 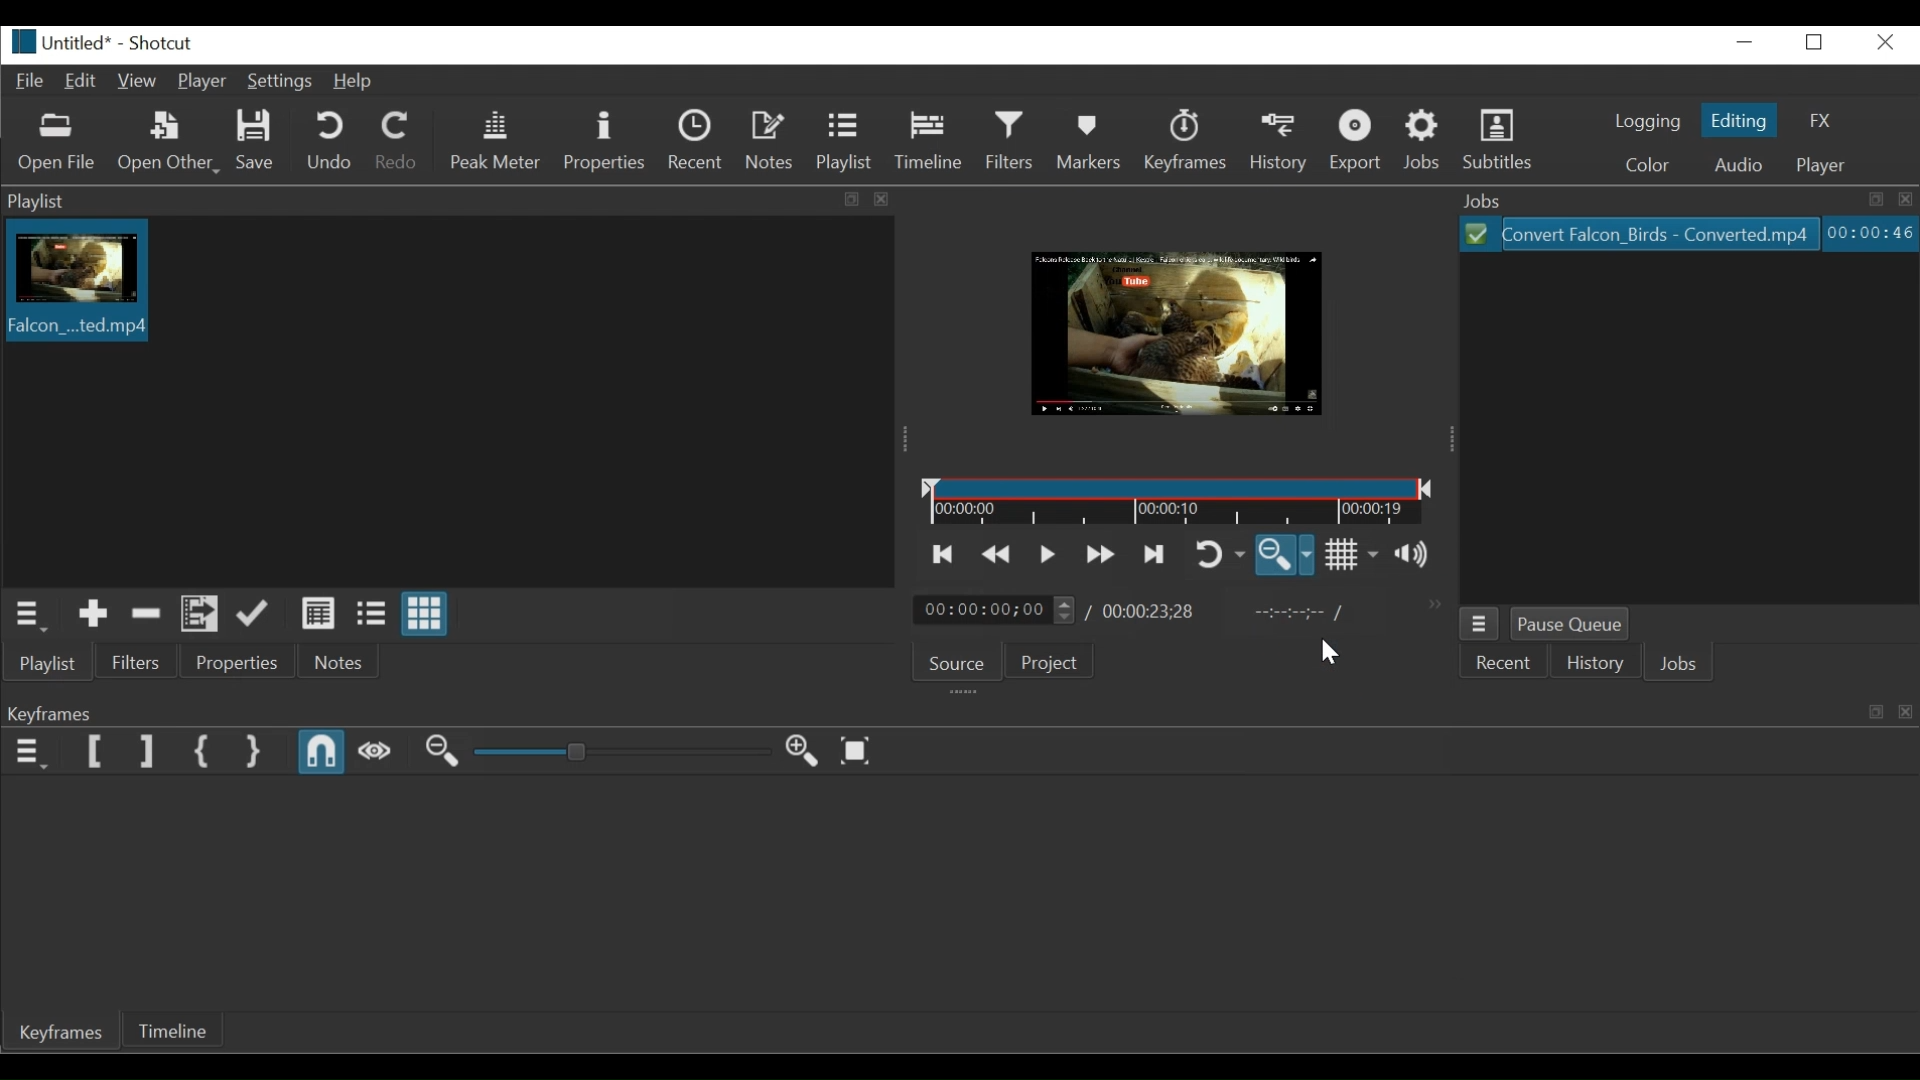 What do you see at coordinates (1870, 234) in the screenshot?
I see `Elapsed Hours: Minutes: Seconds` at bounding box center [1870, 234].